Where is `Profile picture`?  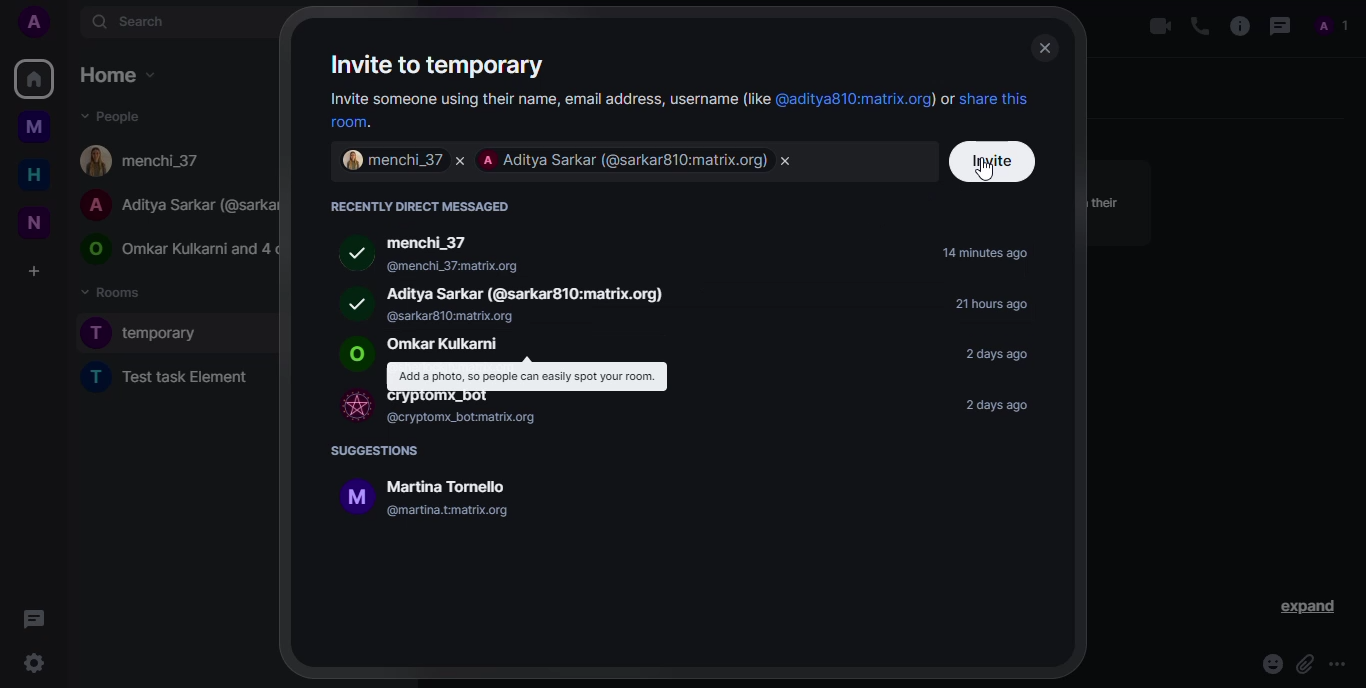
Profile picture is located at coordinates (354, 356).